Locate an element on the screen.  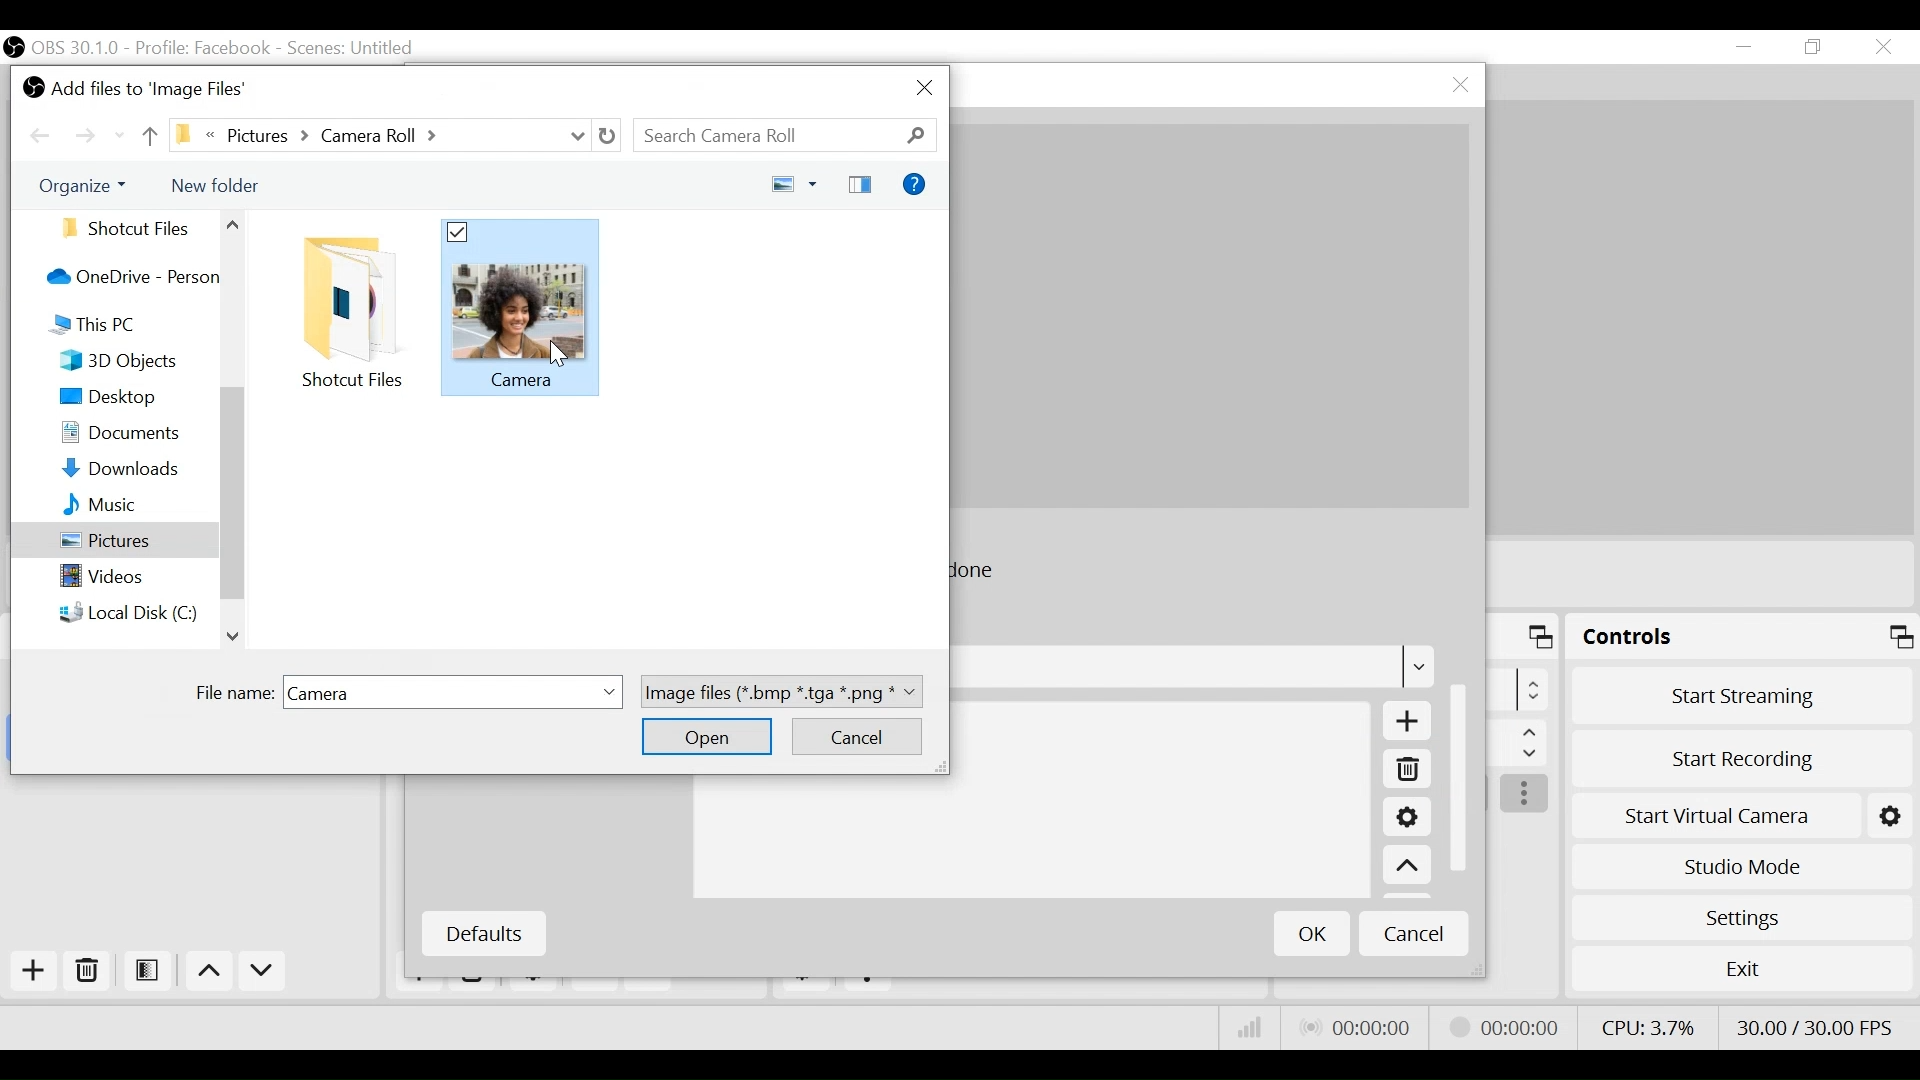
Help is located at coordinates (917, 183).